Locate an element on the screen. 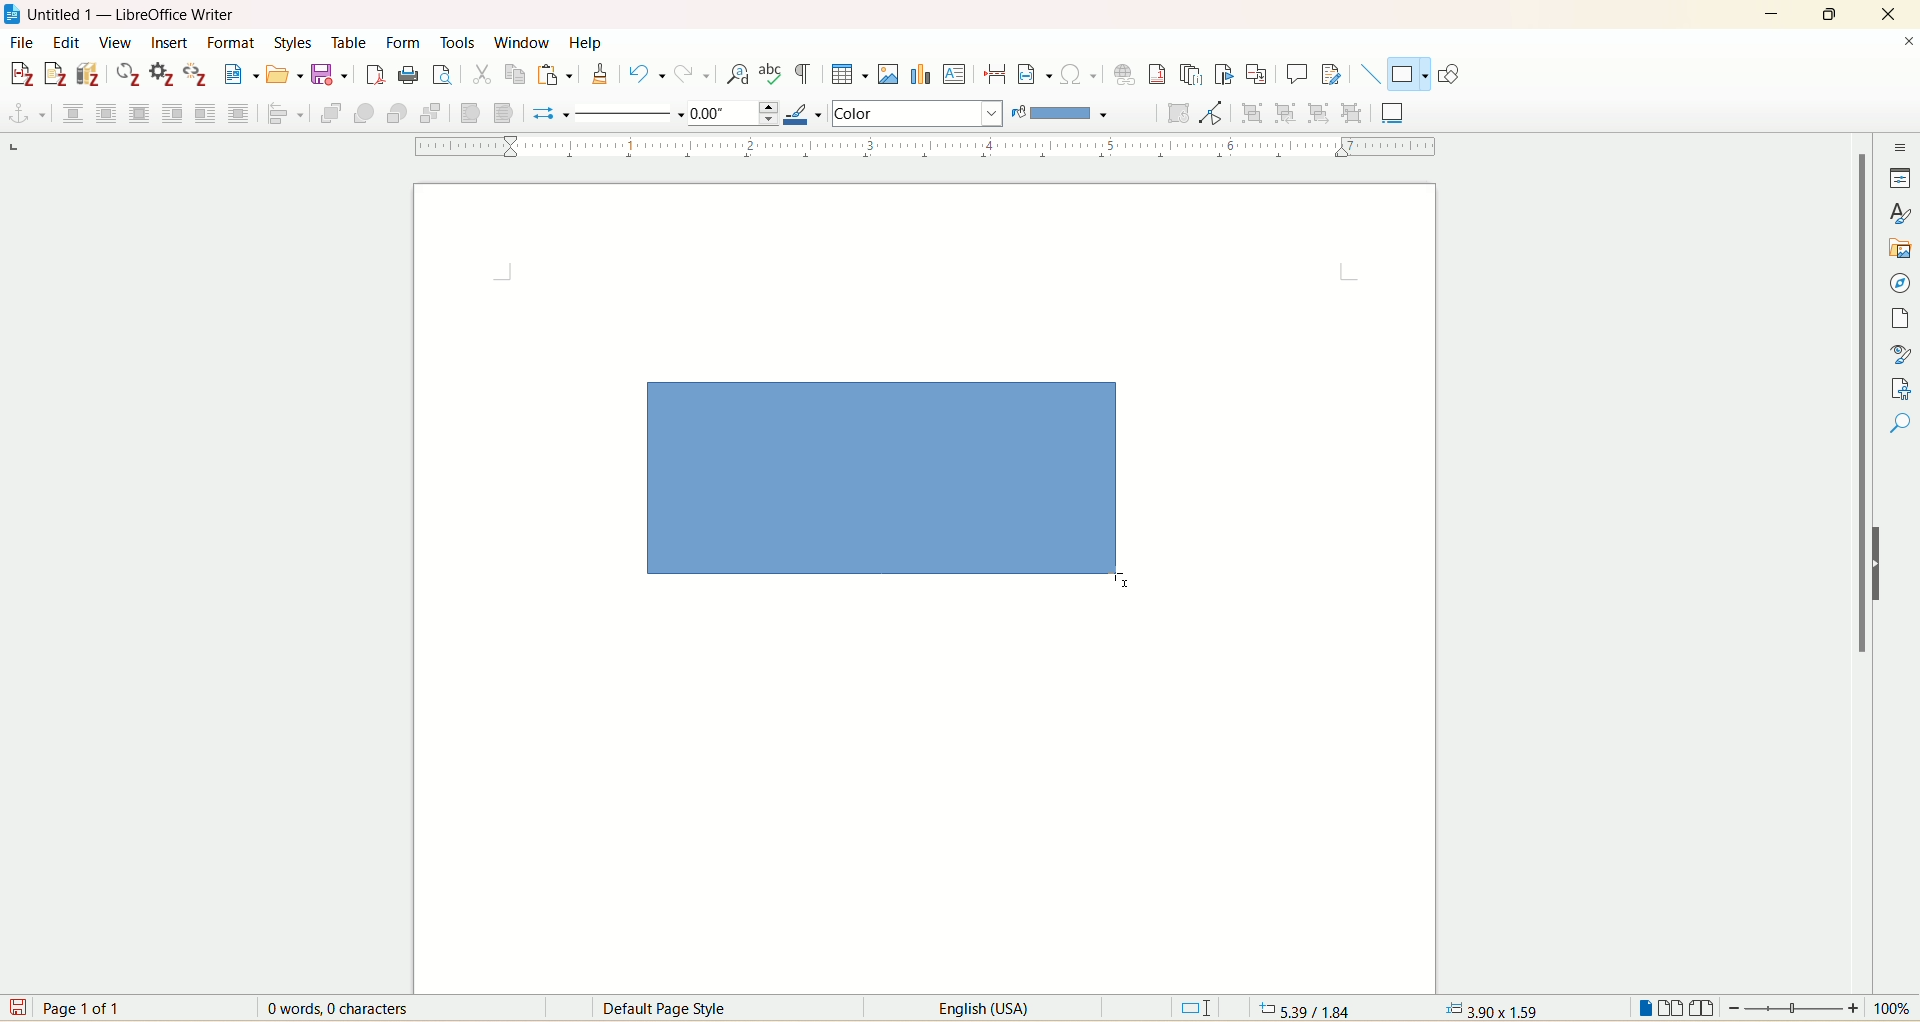 The height and width of the screenshot is (1022, 1920). spell check is located at coordinates (772, 75).